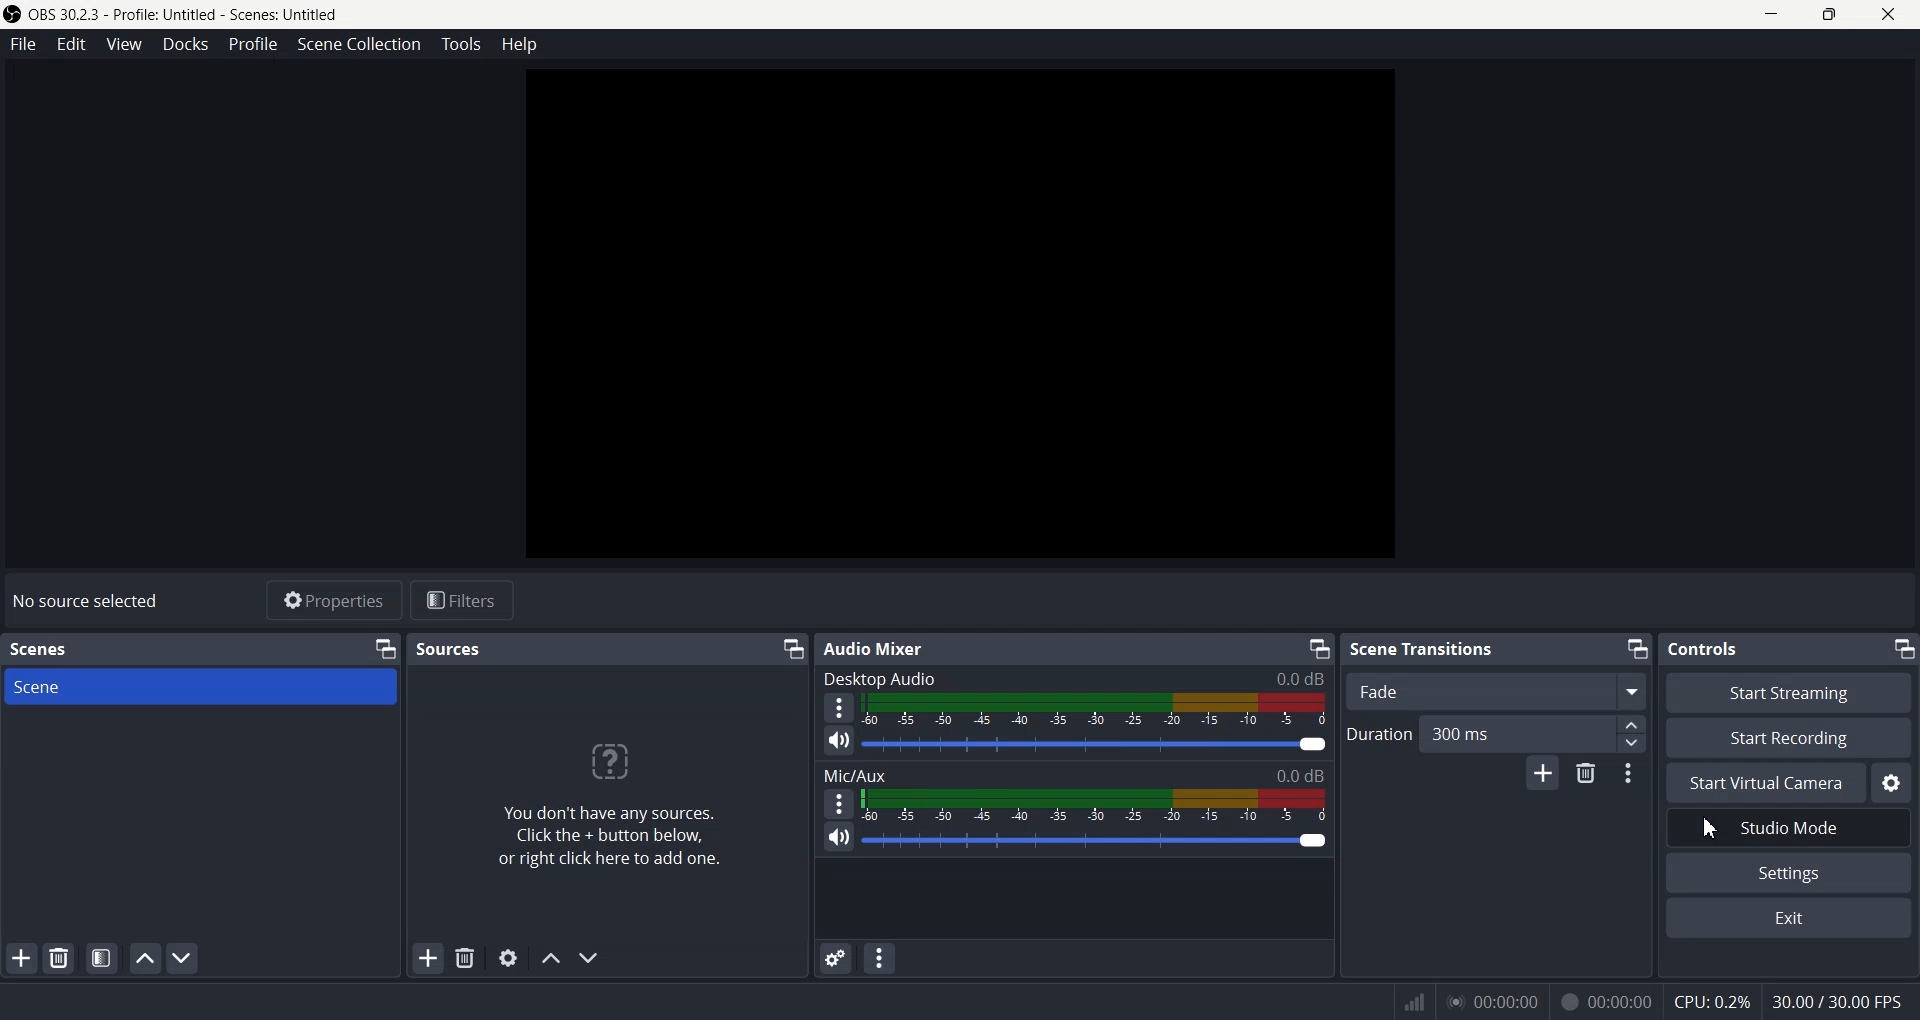  Describe the element at coordinates (1711, 1001) in the screenshot. I see `` at that location.